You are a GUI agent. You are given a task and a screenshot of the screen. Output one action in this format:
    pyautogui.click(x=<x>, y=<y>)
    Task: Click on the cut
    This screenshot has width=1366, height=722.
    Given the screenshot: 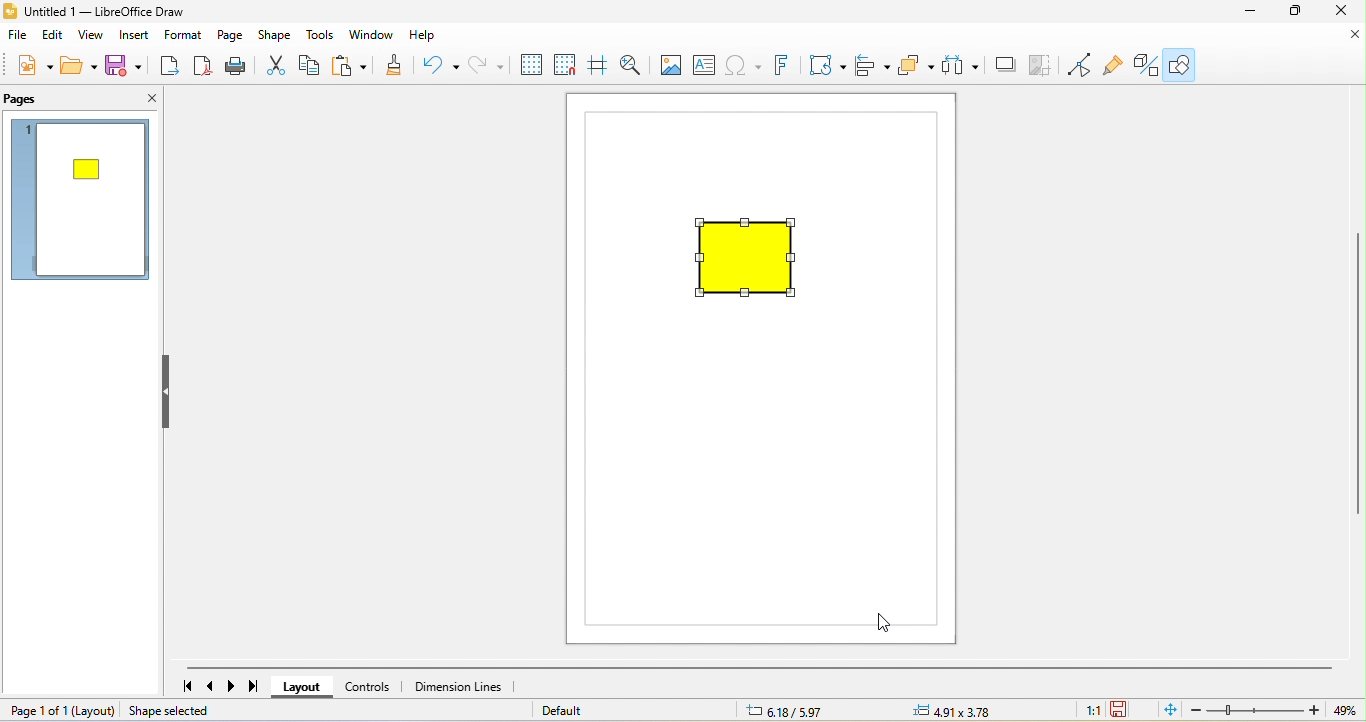 What is the action you would take?
    pyautogui.click(x=275, y=68)
    